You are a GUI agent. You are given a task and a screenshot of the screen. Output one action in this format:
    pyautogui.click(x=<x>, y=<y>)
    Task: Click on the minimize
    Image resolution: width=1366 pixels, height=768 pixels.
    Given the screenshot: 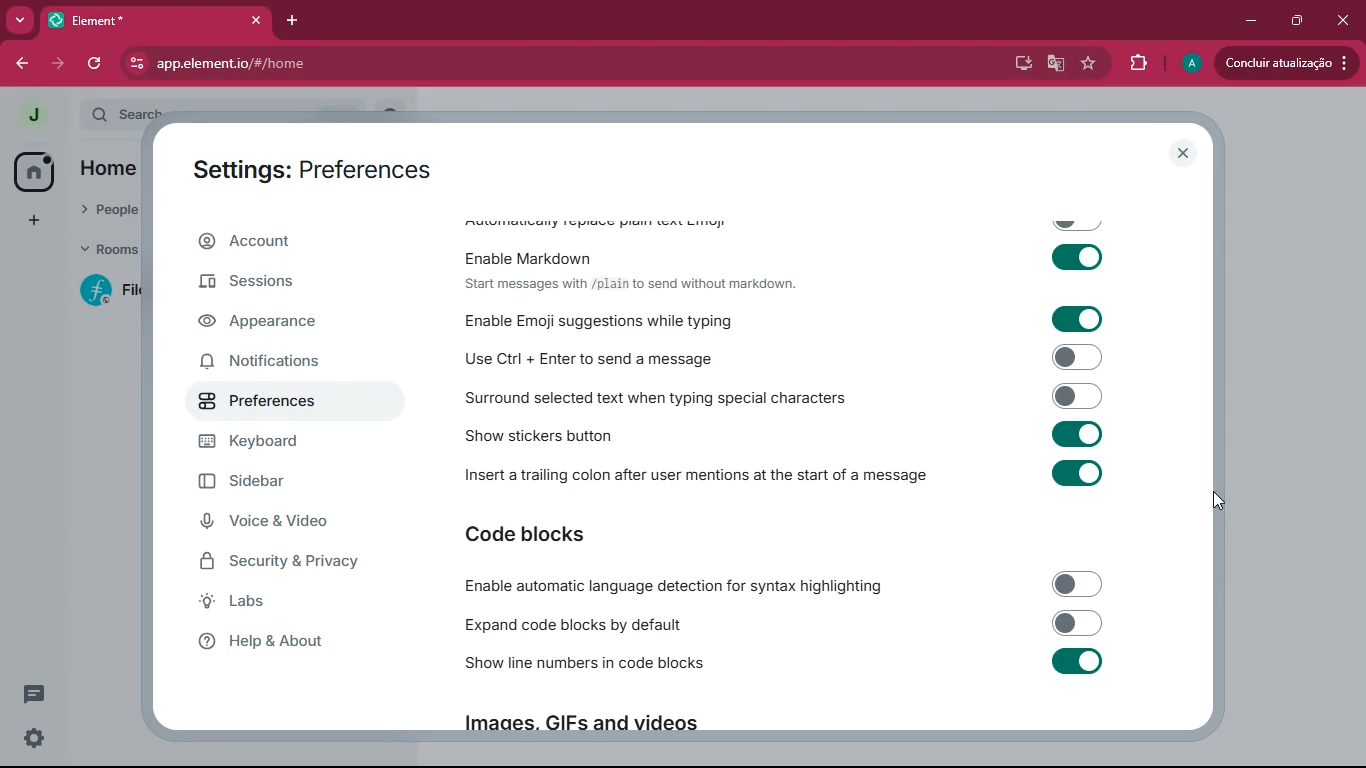 What is the action you would take?
    pyautogui.click(x=1248, y=20)
    